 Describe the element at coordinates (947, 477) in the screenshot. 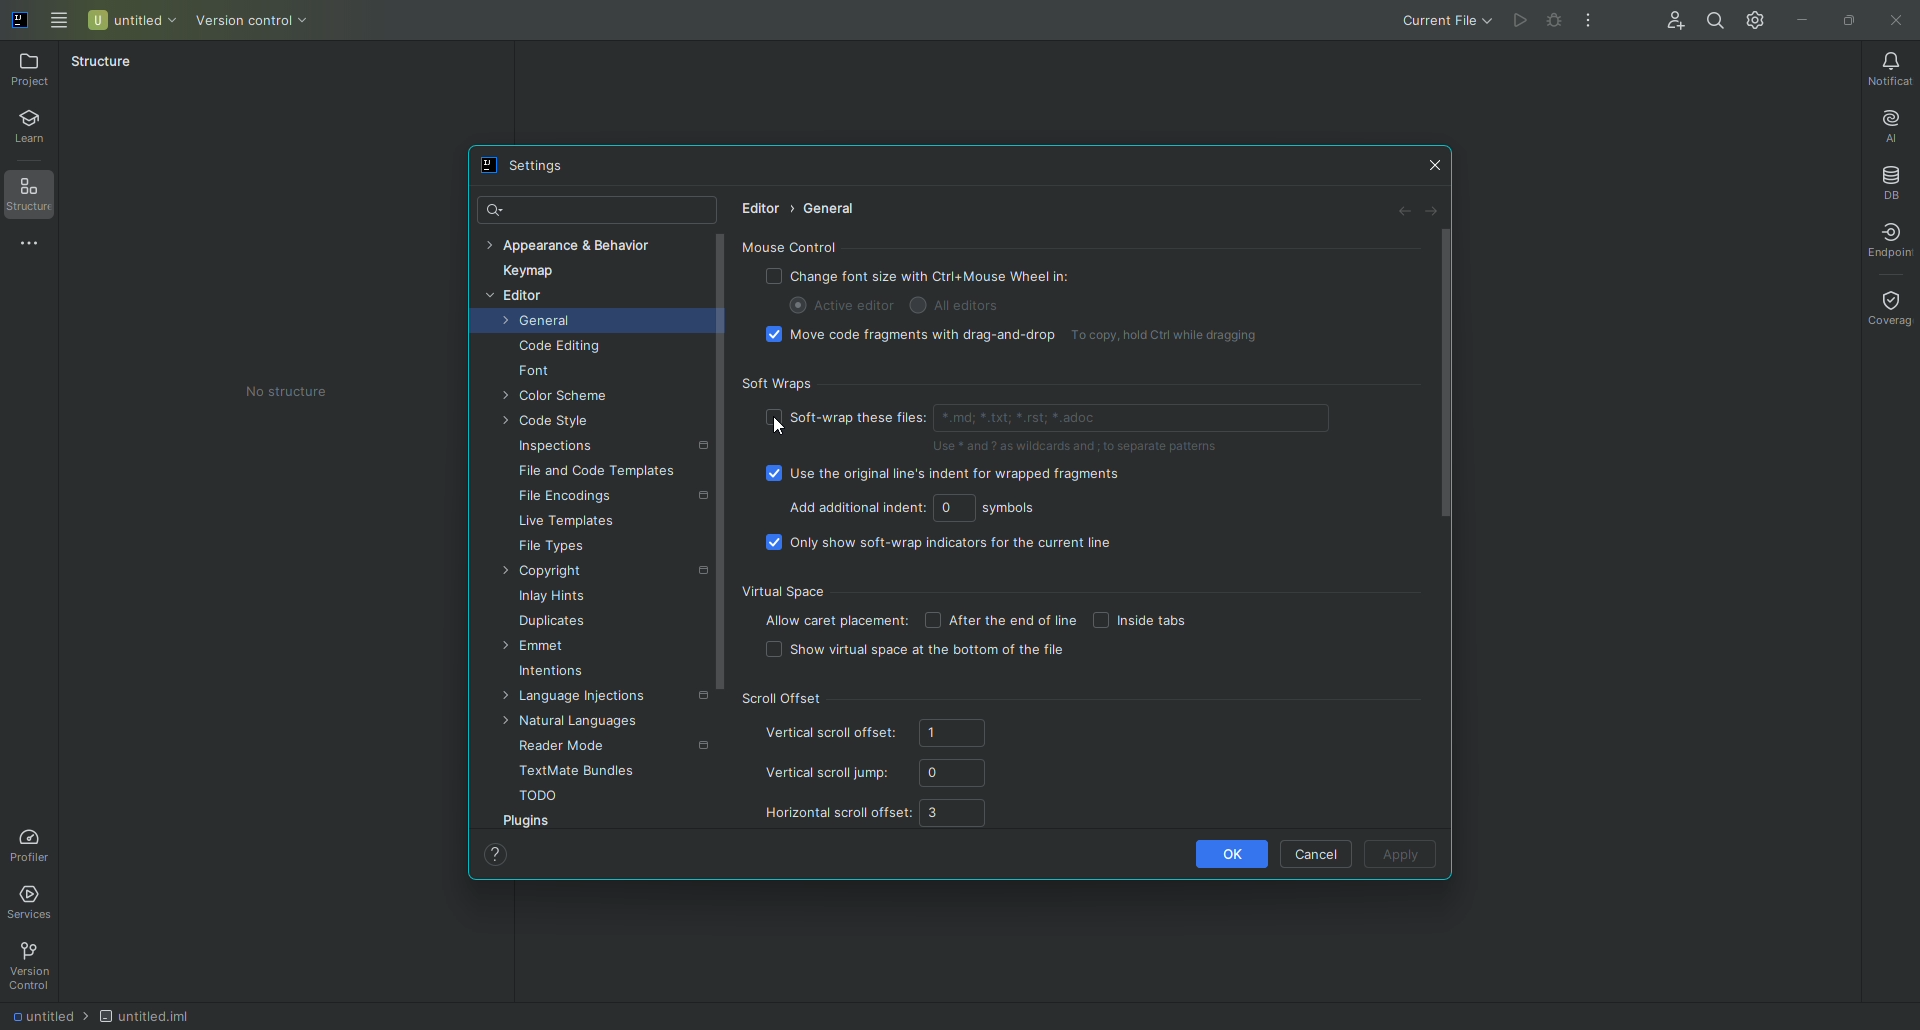

I see `Use the original line` at that location.